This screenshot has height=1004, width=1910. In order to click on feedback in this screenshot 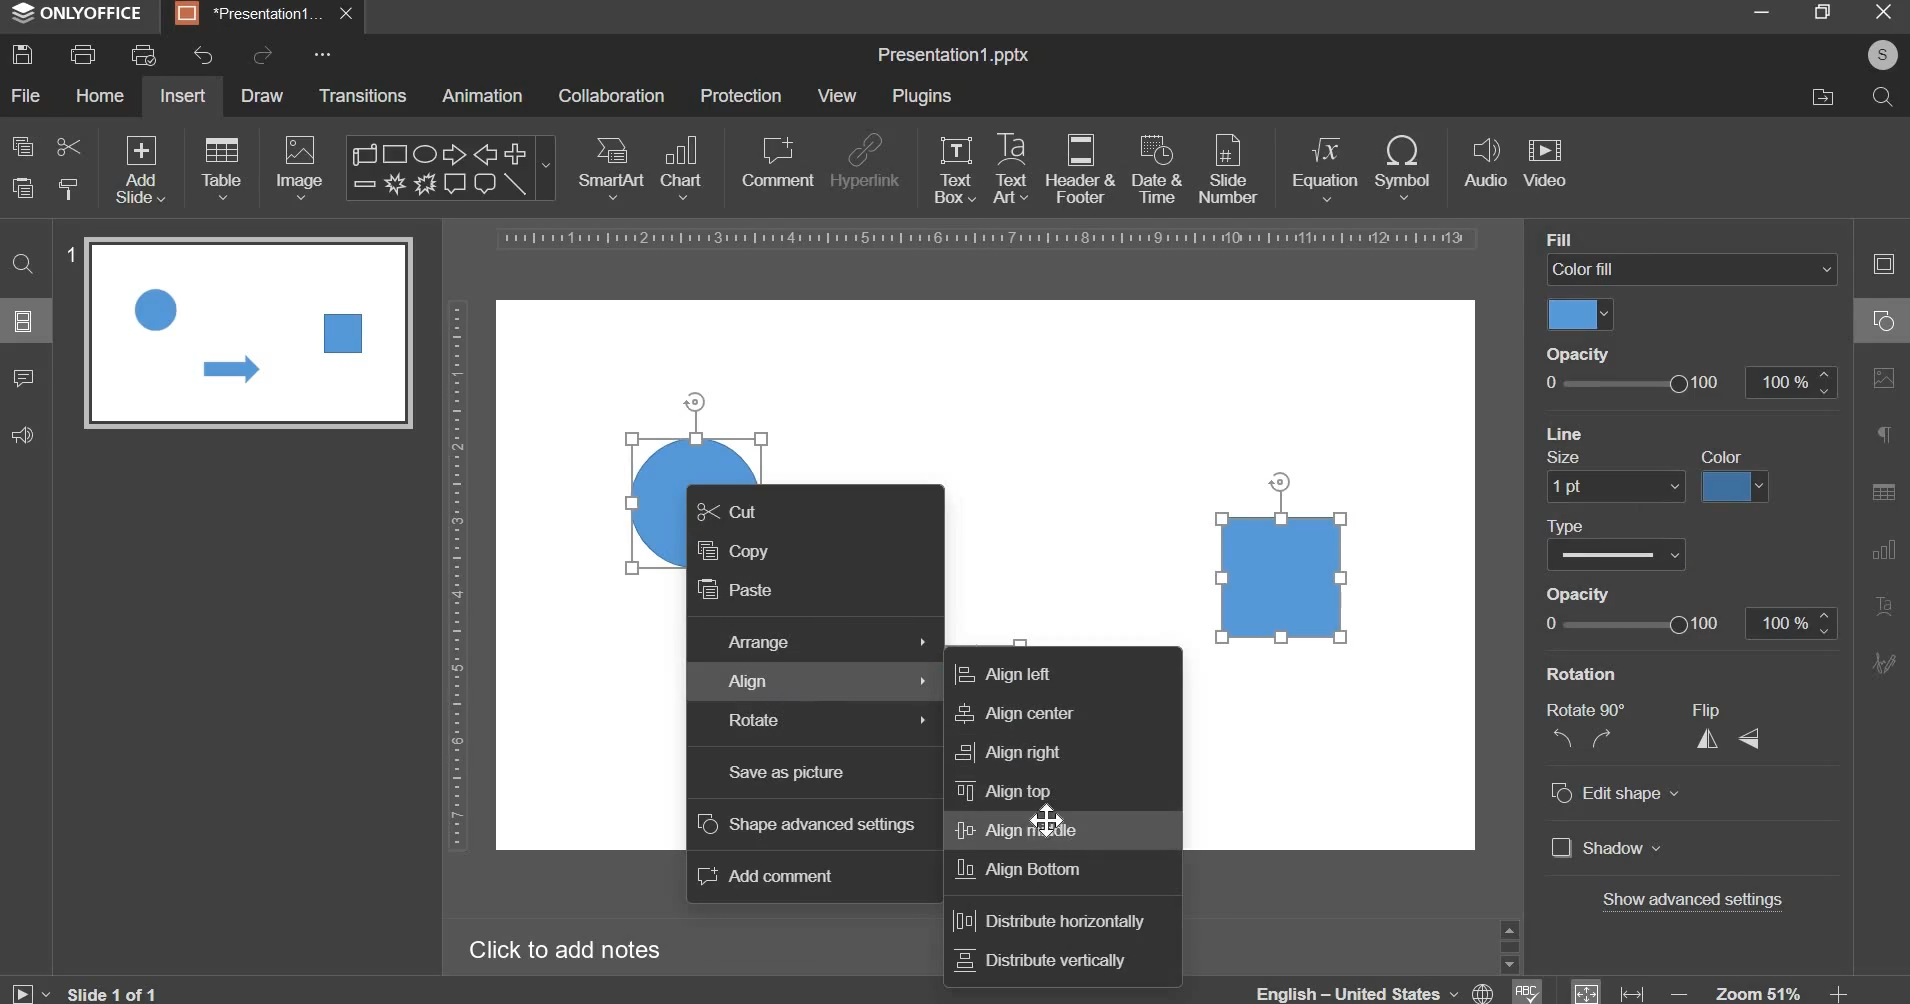, I will do `click(22, 435)`.